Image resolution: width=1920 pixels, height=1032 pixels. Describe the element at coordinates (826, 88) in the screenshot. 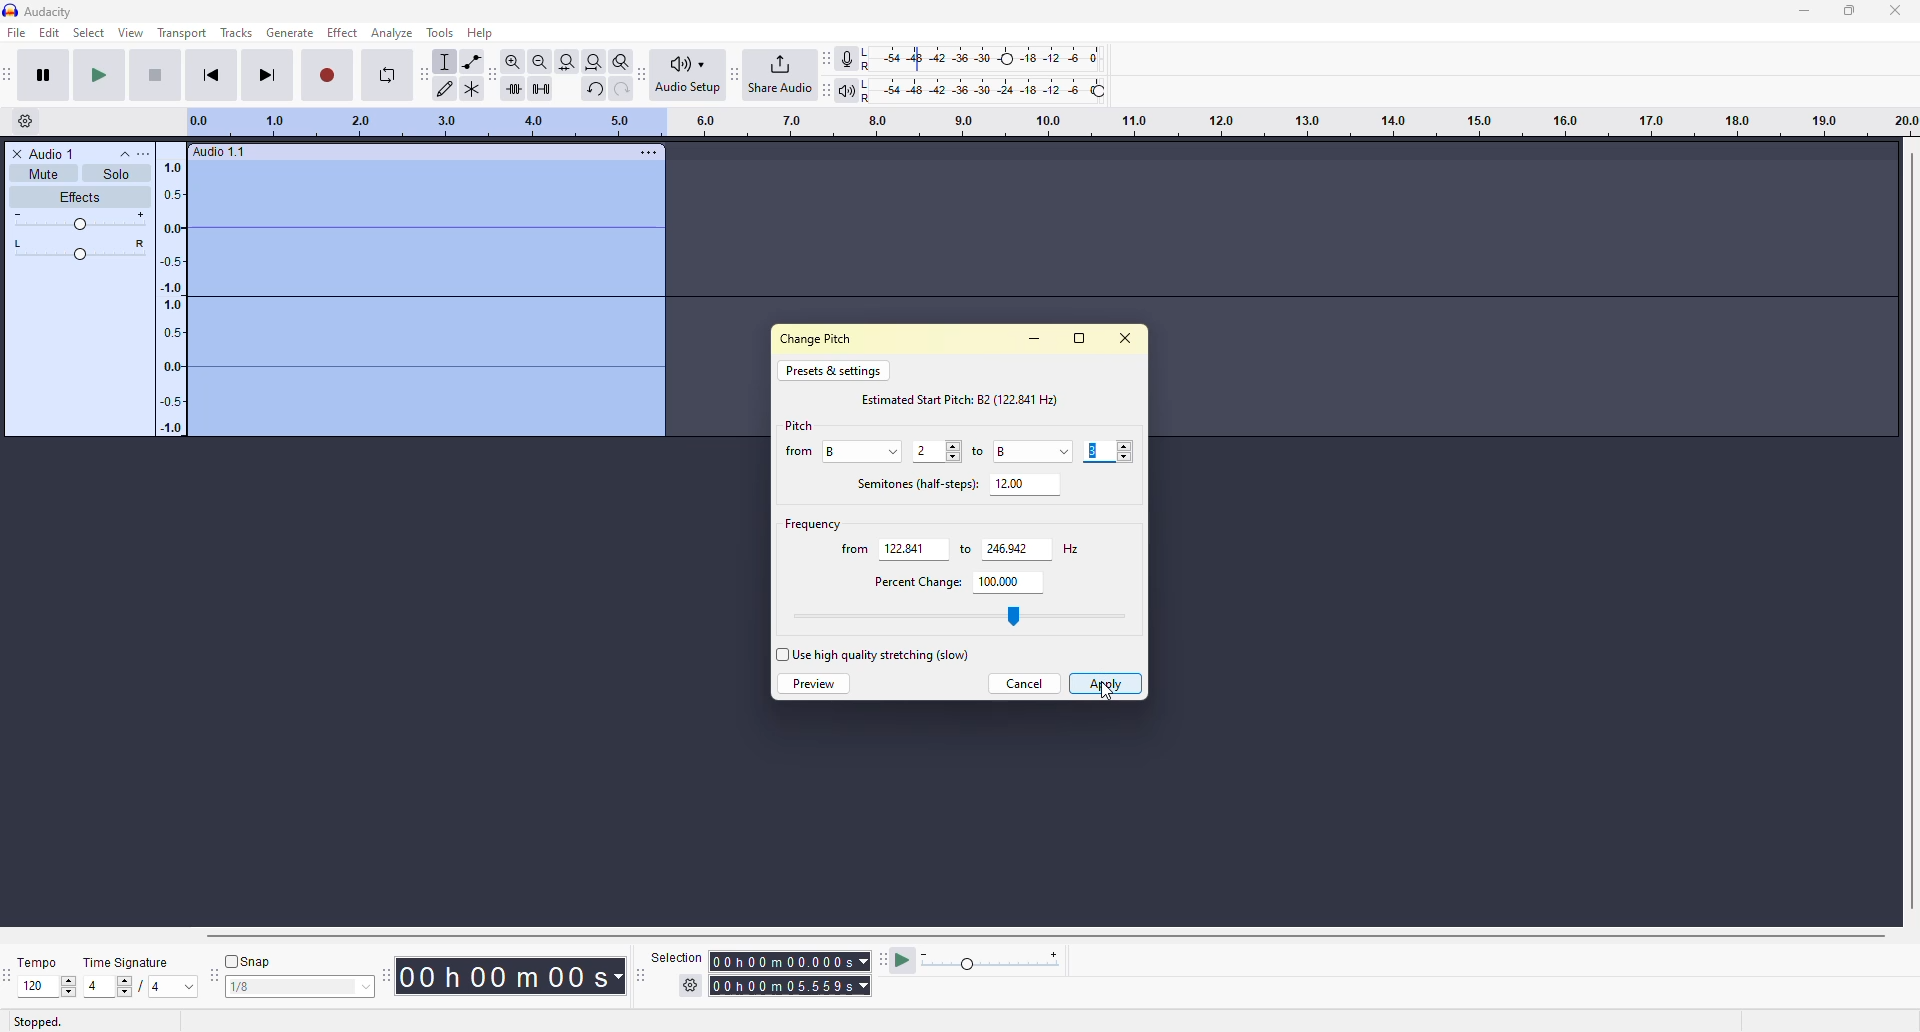

I see `playback meter toolbar` at that location.